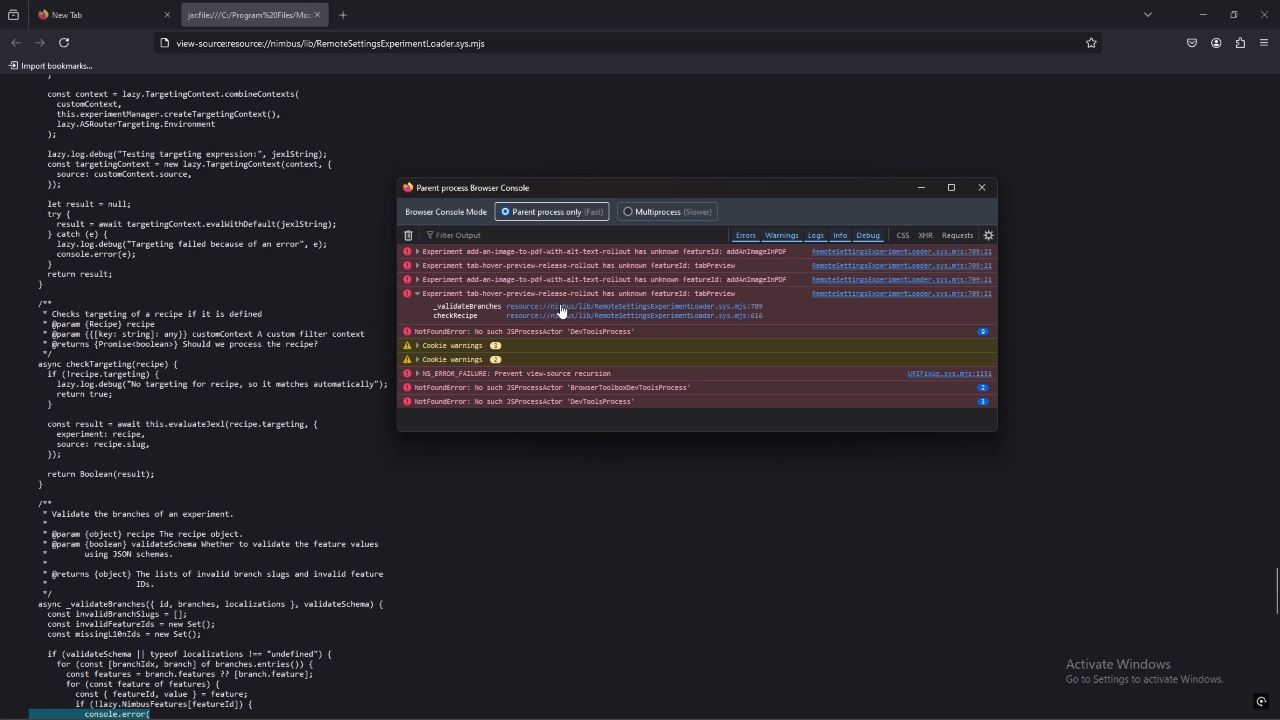 The width and height of the screenshot is (1280, 720). I want to click on search, so click(328, 42).